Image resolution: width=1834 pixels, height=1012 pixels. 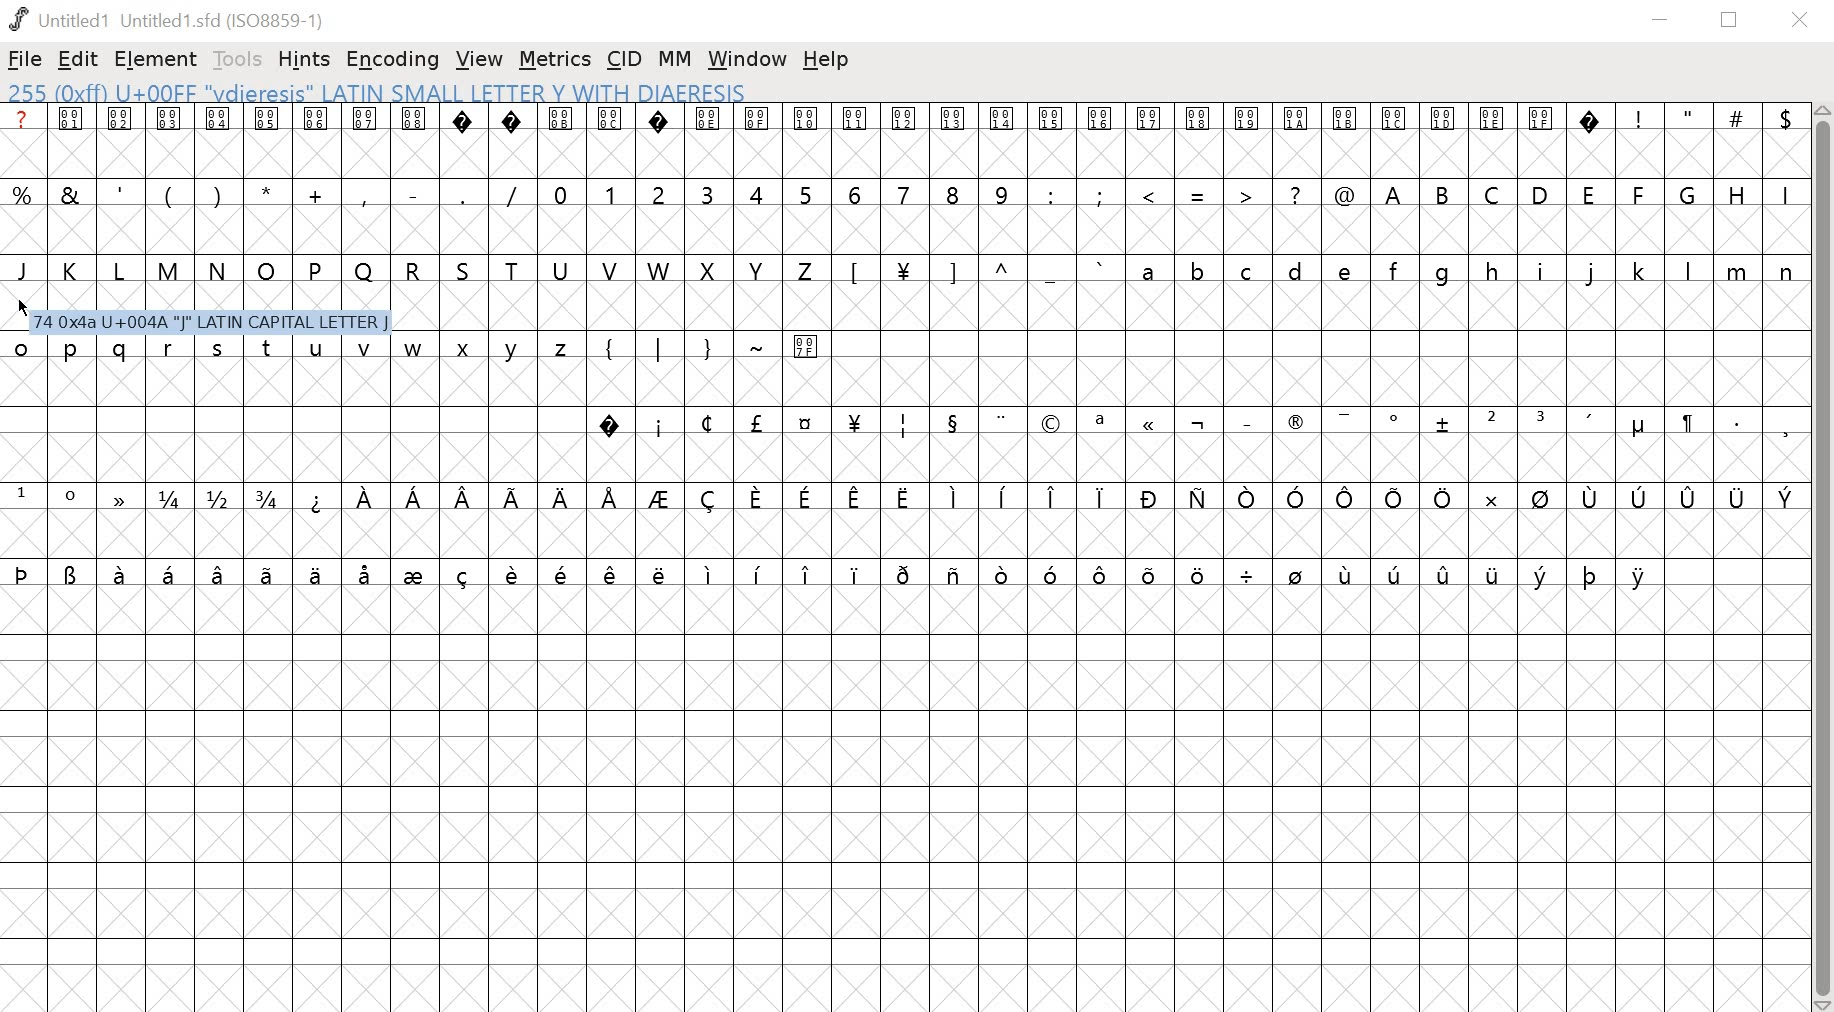 What do you see at coordinates (23, 307) in the screenshot?
I see `Cursor` at bounding box center [23, 307].